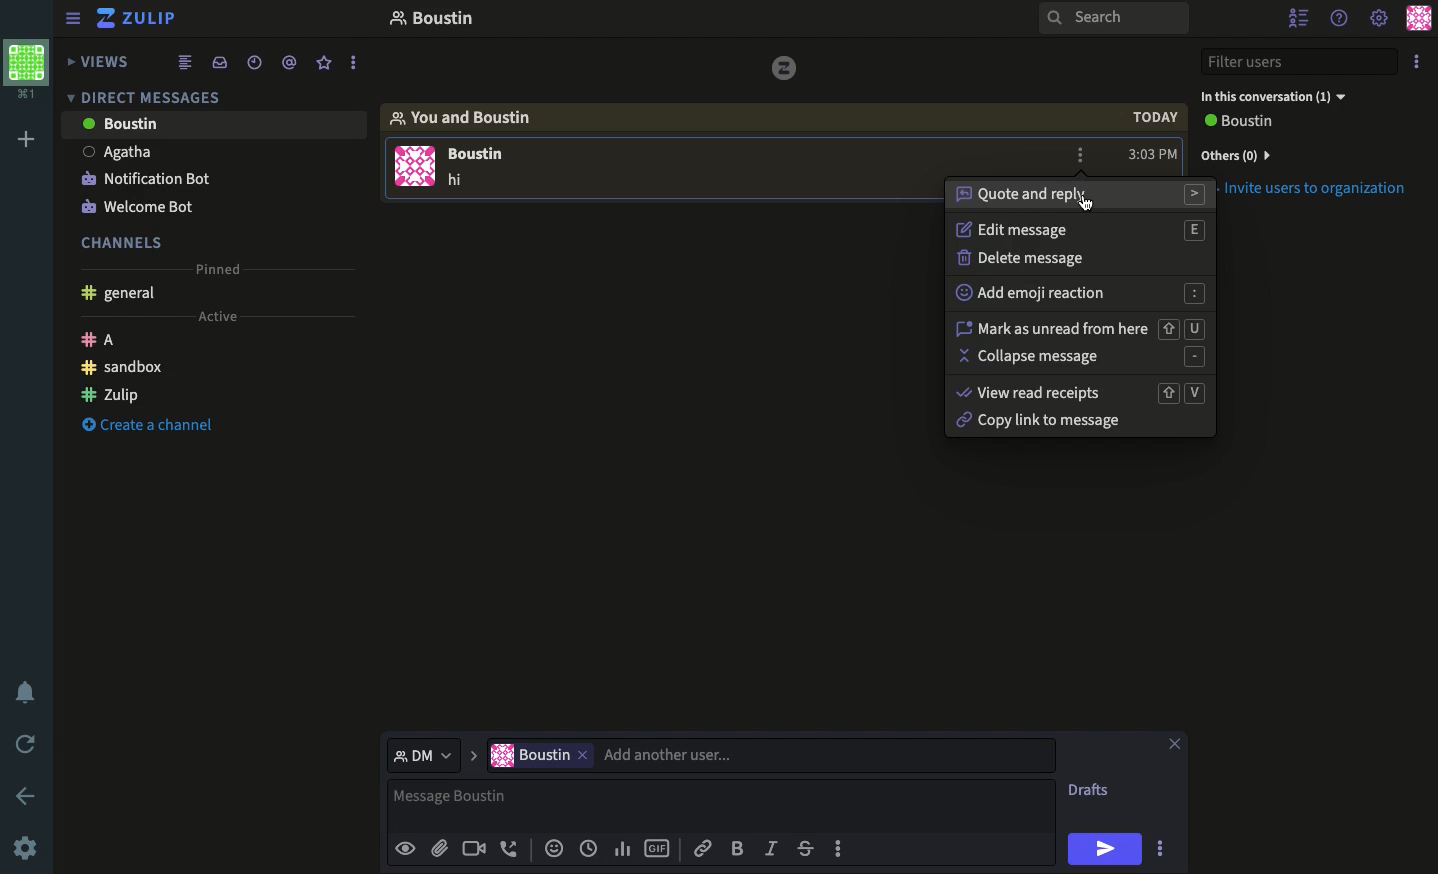 This screenshot has width=1438, height=874. Describe the element at coordinates (408, 847) in the screenshot. I see `Preview` at that location.